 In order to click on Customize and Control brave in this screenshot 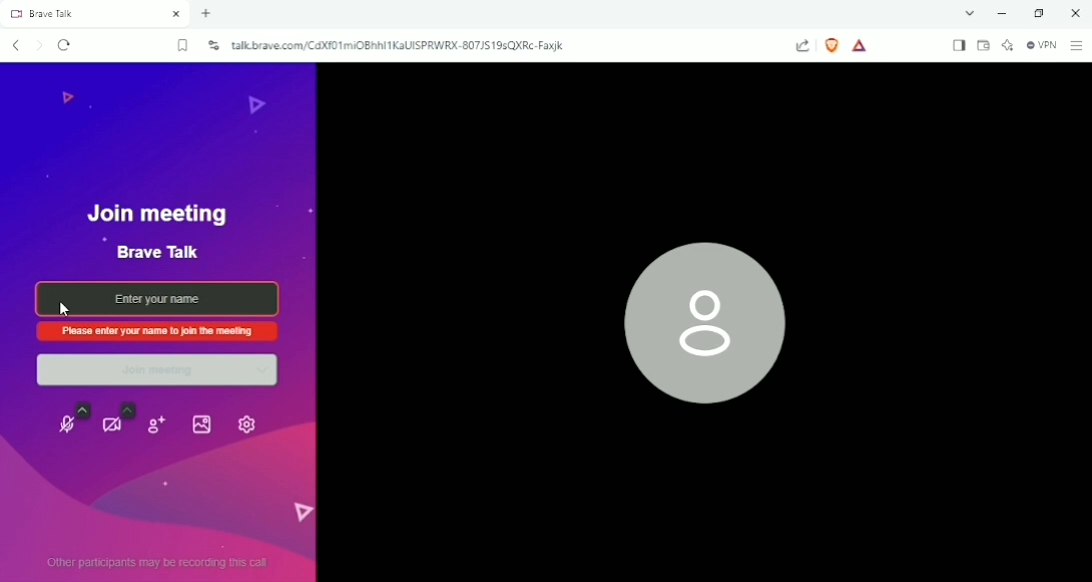, I will do `click(1078, 46)`.